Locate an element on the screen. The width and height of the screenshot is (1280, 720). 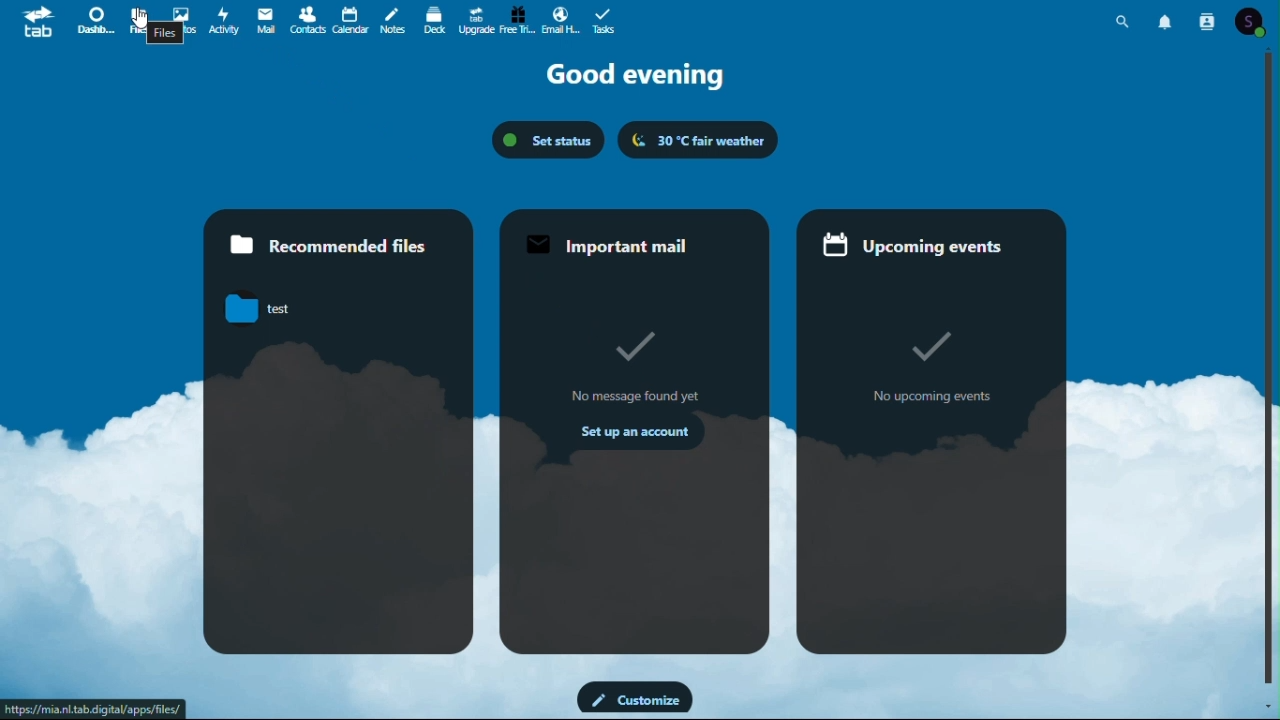
tab is located at coordinates (36, 23).